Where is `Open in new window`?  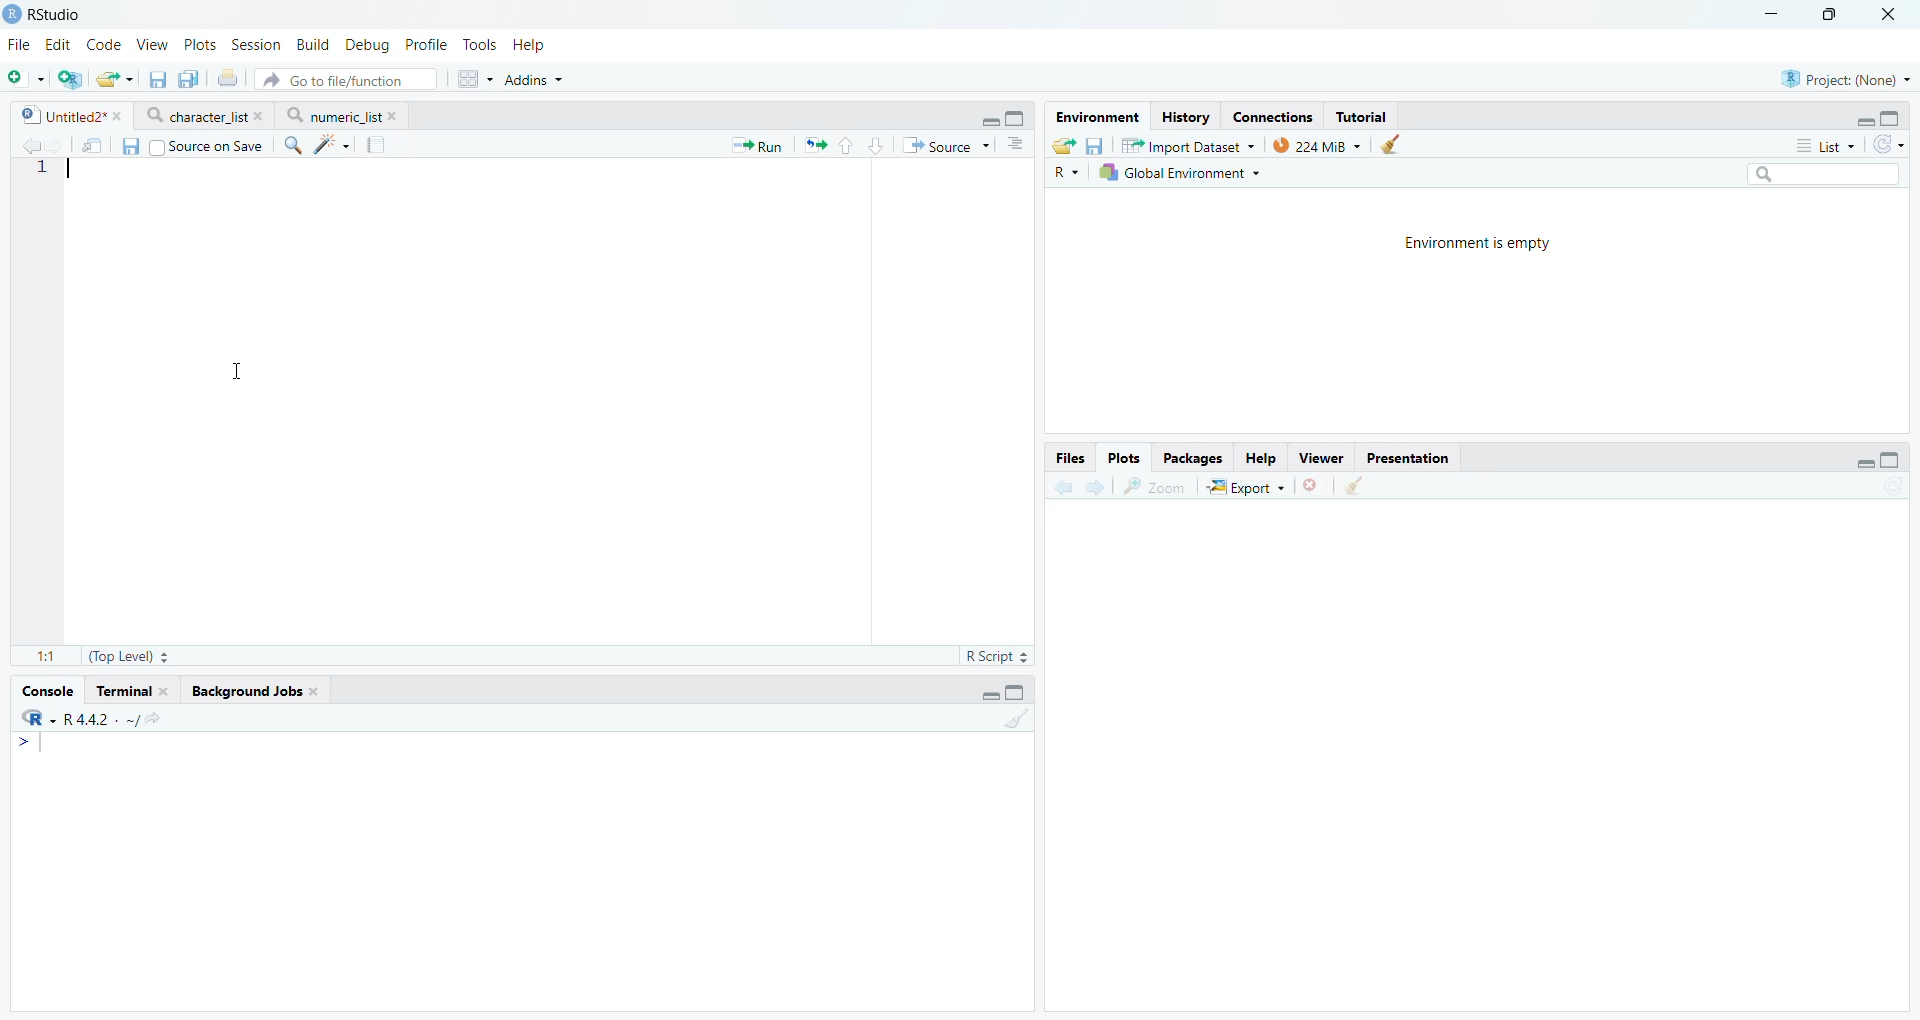 Open in new window is located at coordinates (94, 144).